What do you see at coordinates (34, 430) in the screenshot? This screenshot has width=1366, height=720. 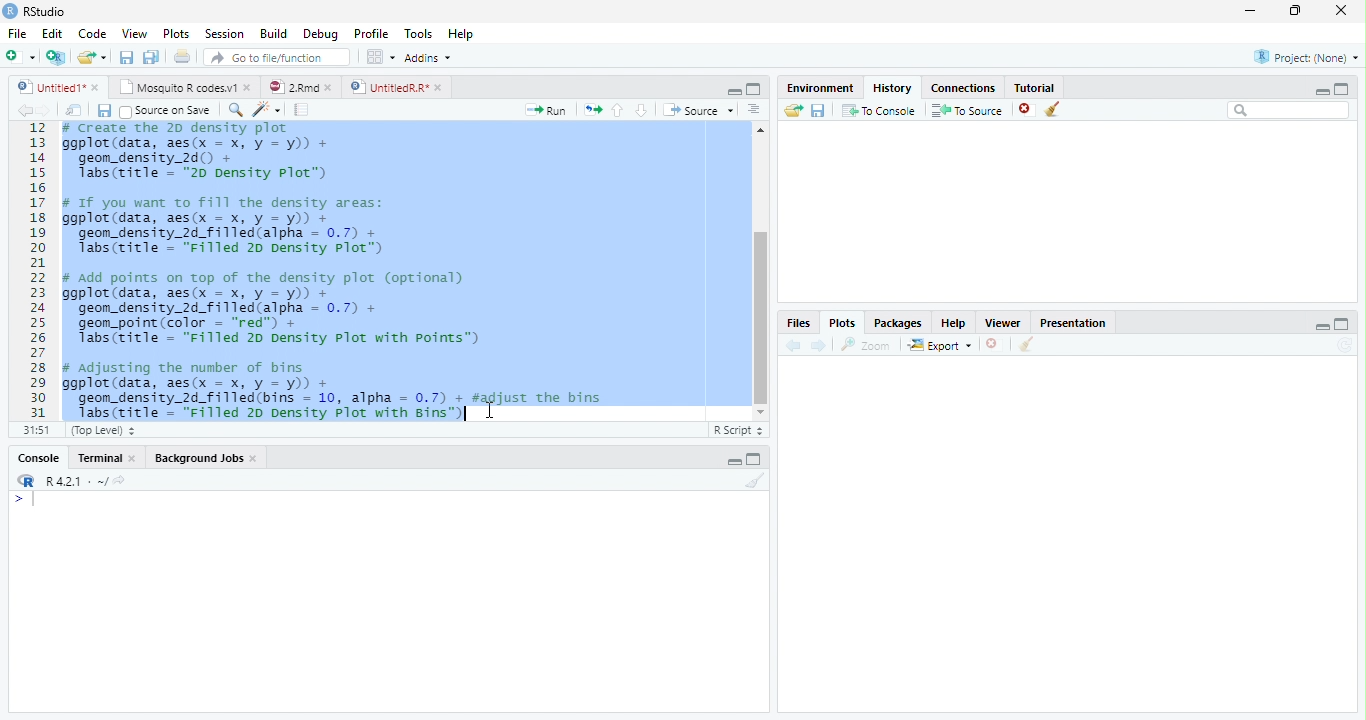 I see `31:51` at bounding box center [34, 430].